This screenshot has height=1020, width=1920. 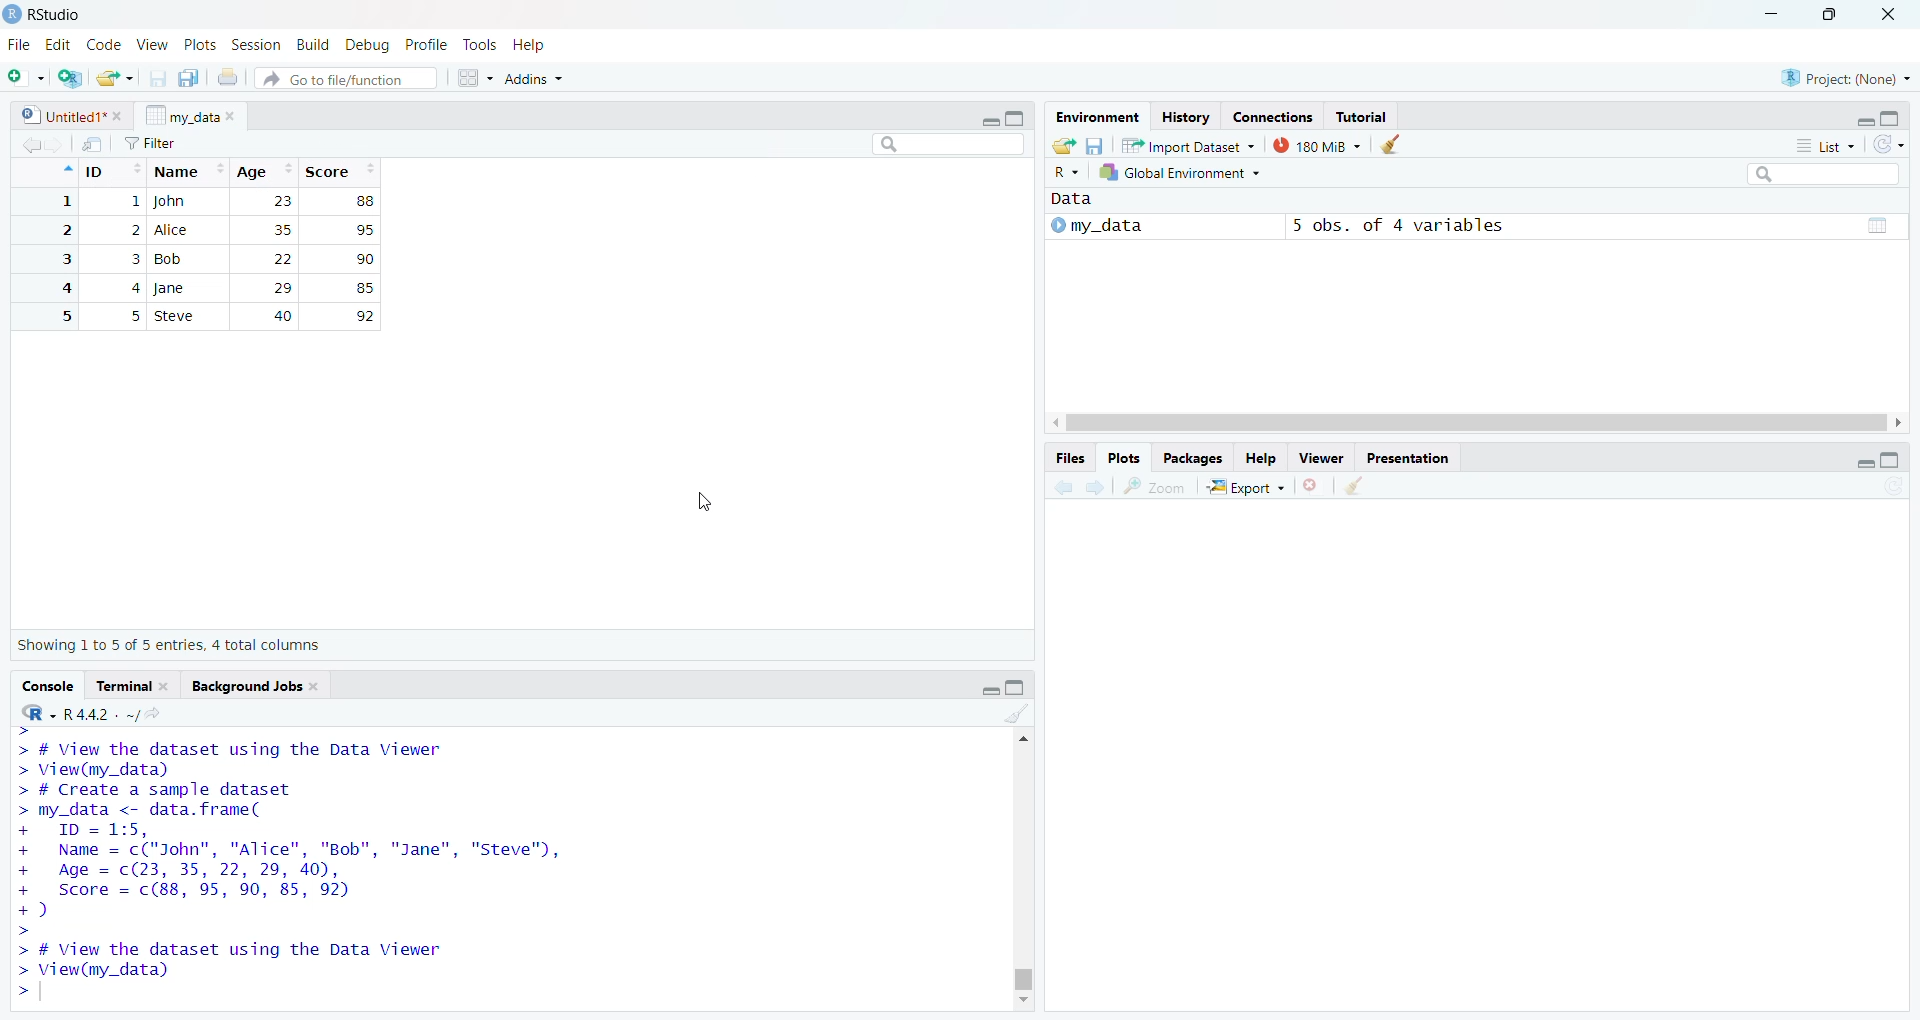 What do you see at coordinates (1129, 459) in the screenshot?
I see `Plots` at bounding box center [1129, 459].